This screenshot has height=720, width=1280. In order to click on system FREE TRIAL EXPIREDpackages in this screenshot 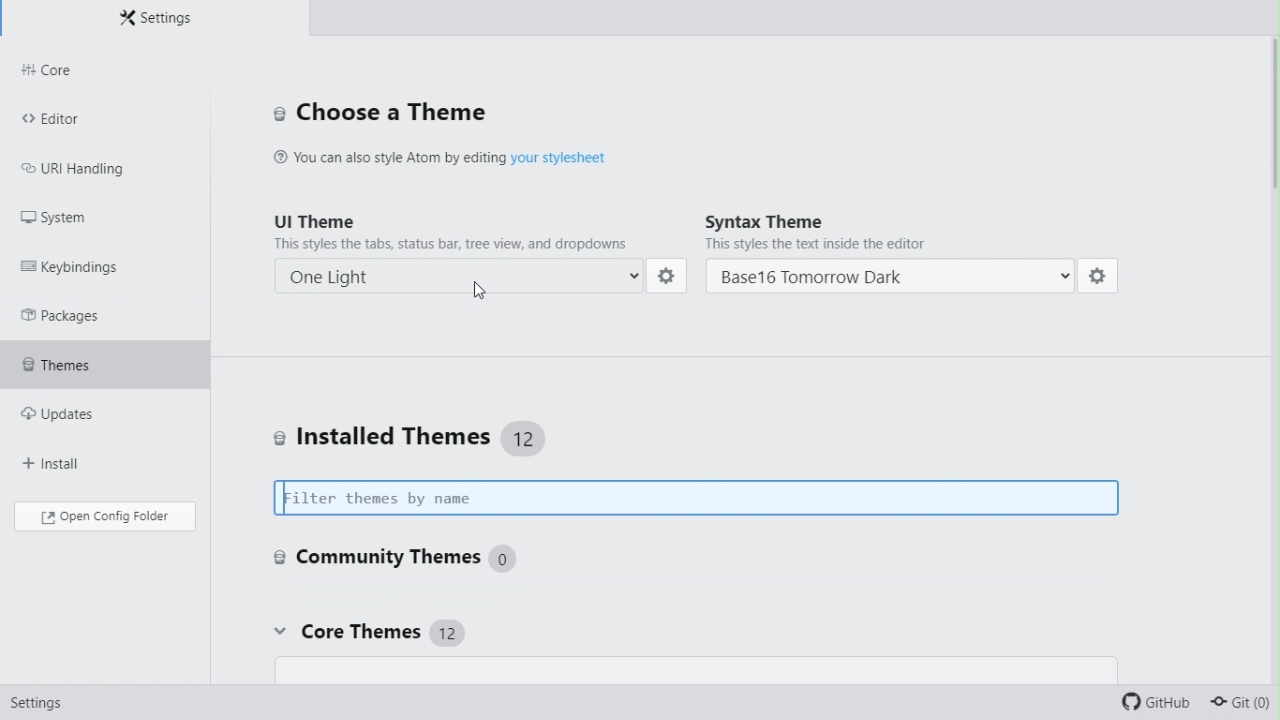, I will do `click(93, 215)`.